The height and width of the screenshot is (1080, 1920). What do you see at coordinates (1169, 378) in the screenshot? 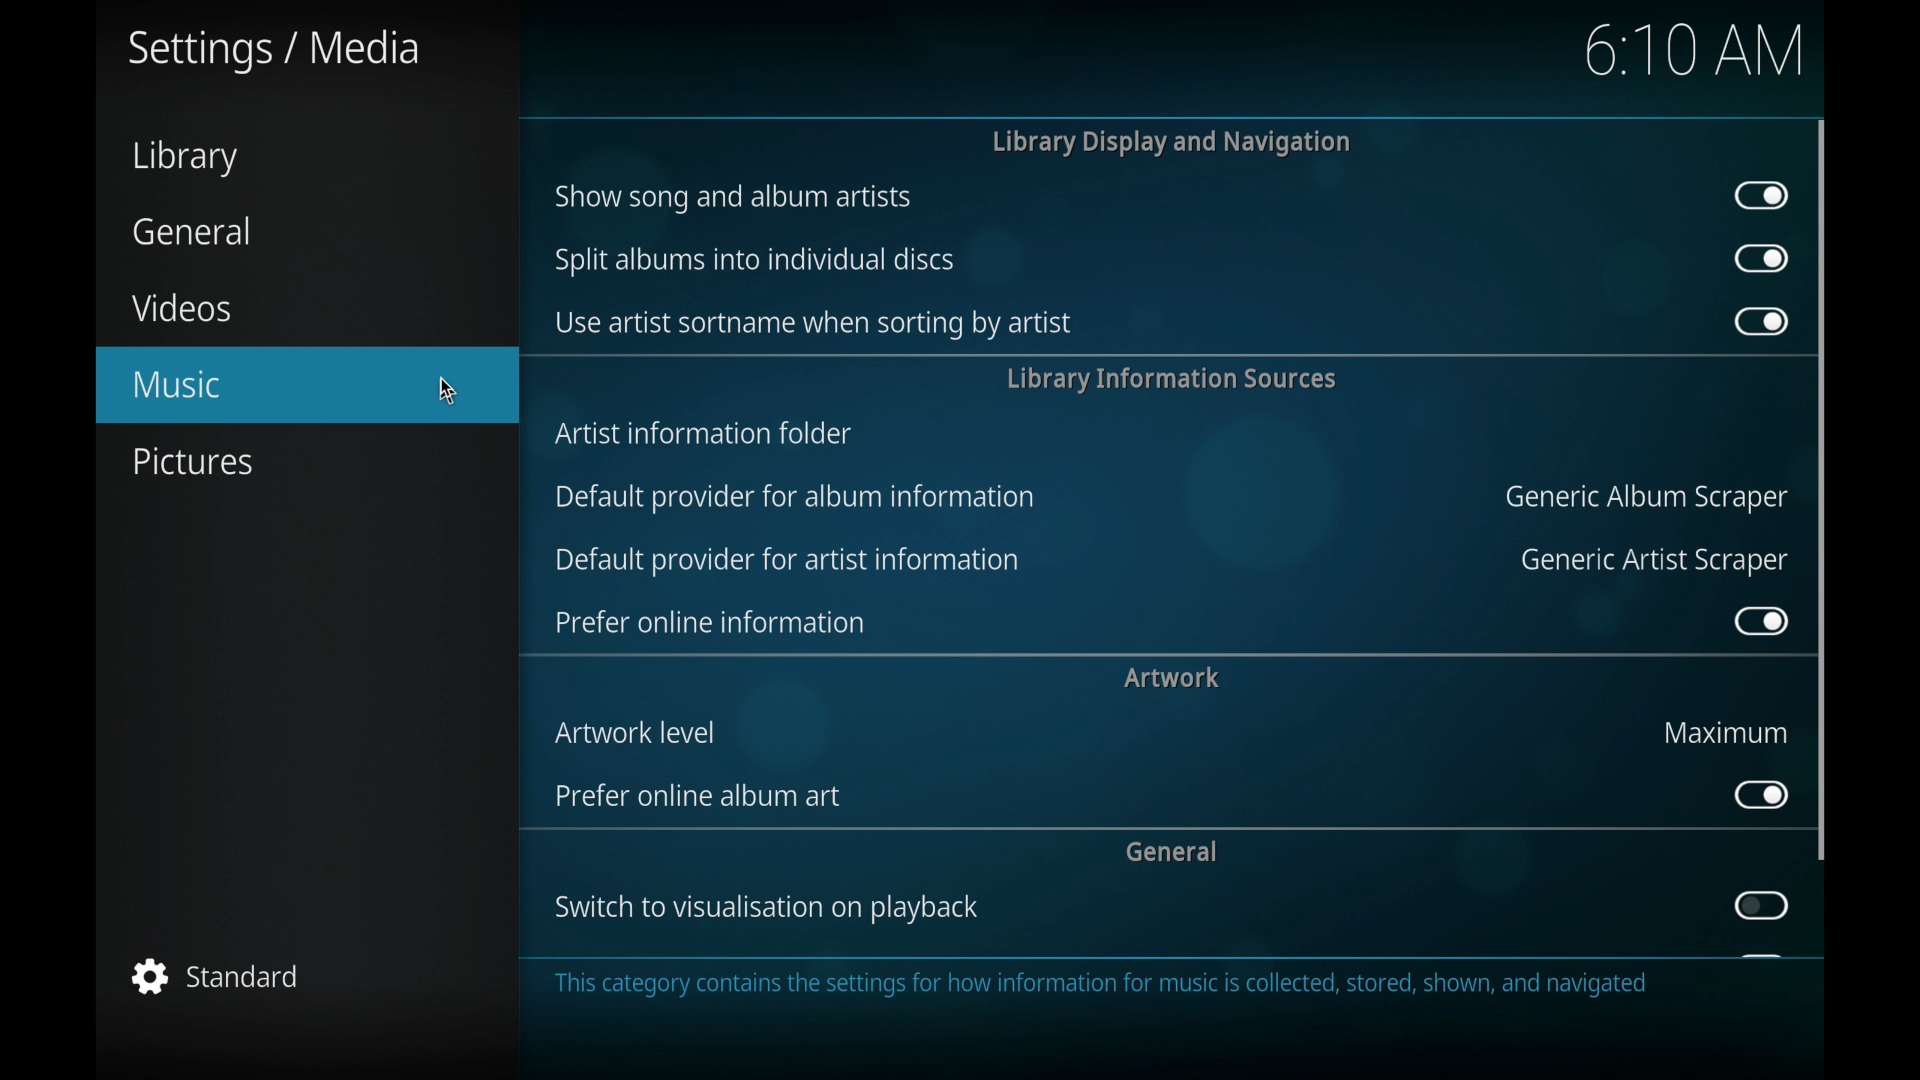
I see `library information sources` at bounding box center [1169, 378].